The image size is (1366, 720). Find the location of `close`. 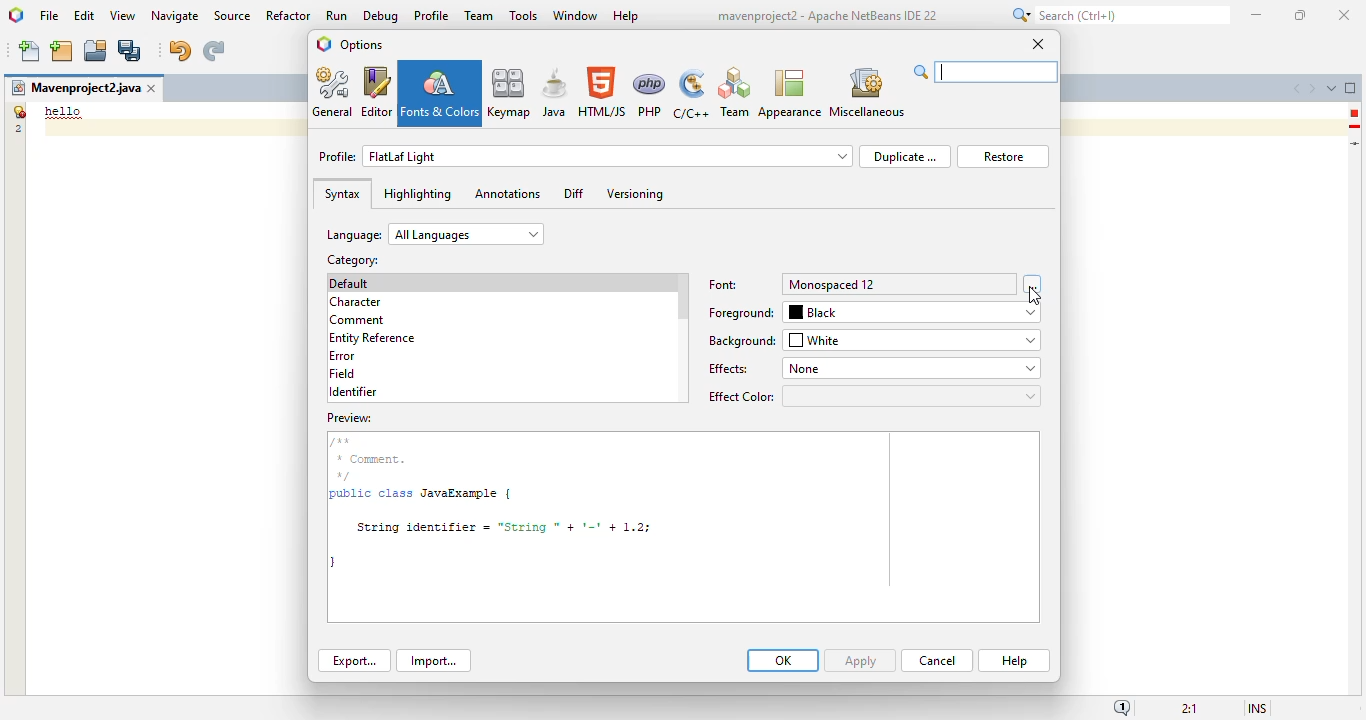

close is located at coordinates (1038, 43).